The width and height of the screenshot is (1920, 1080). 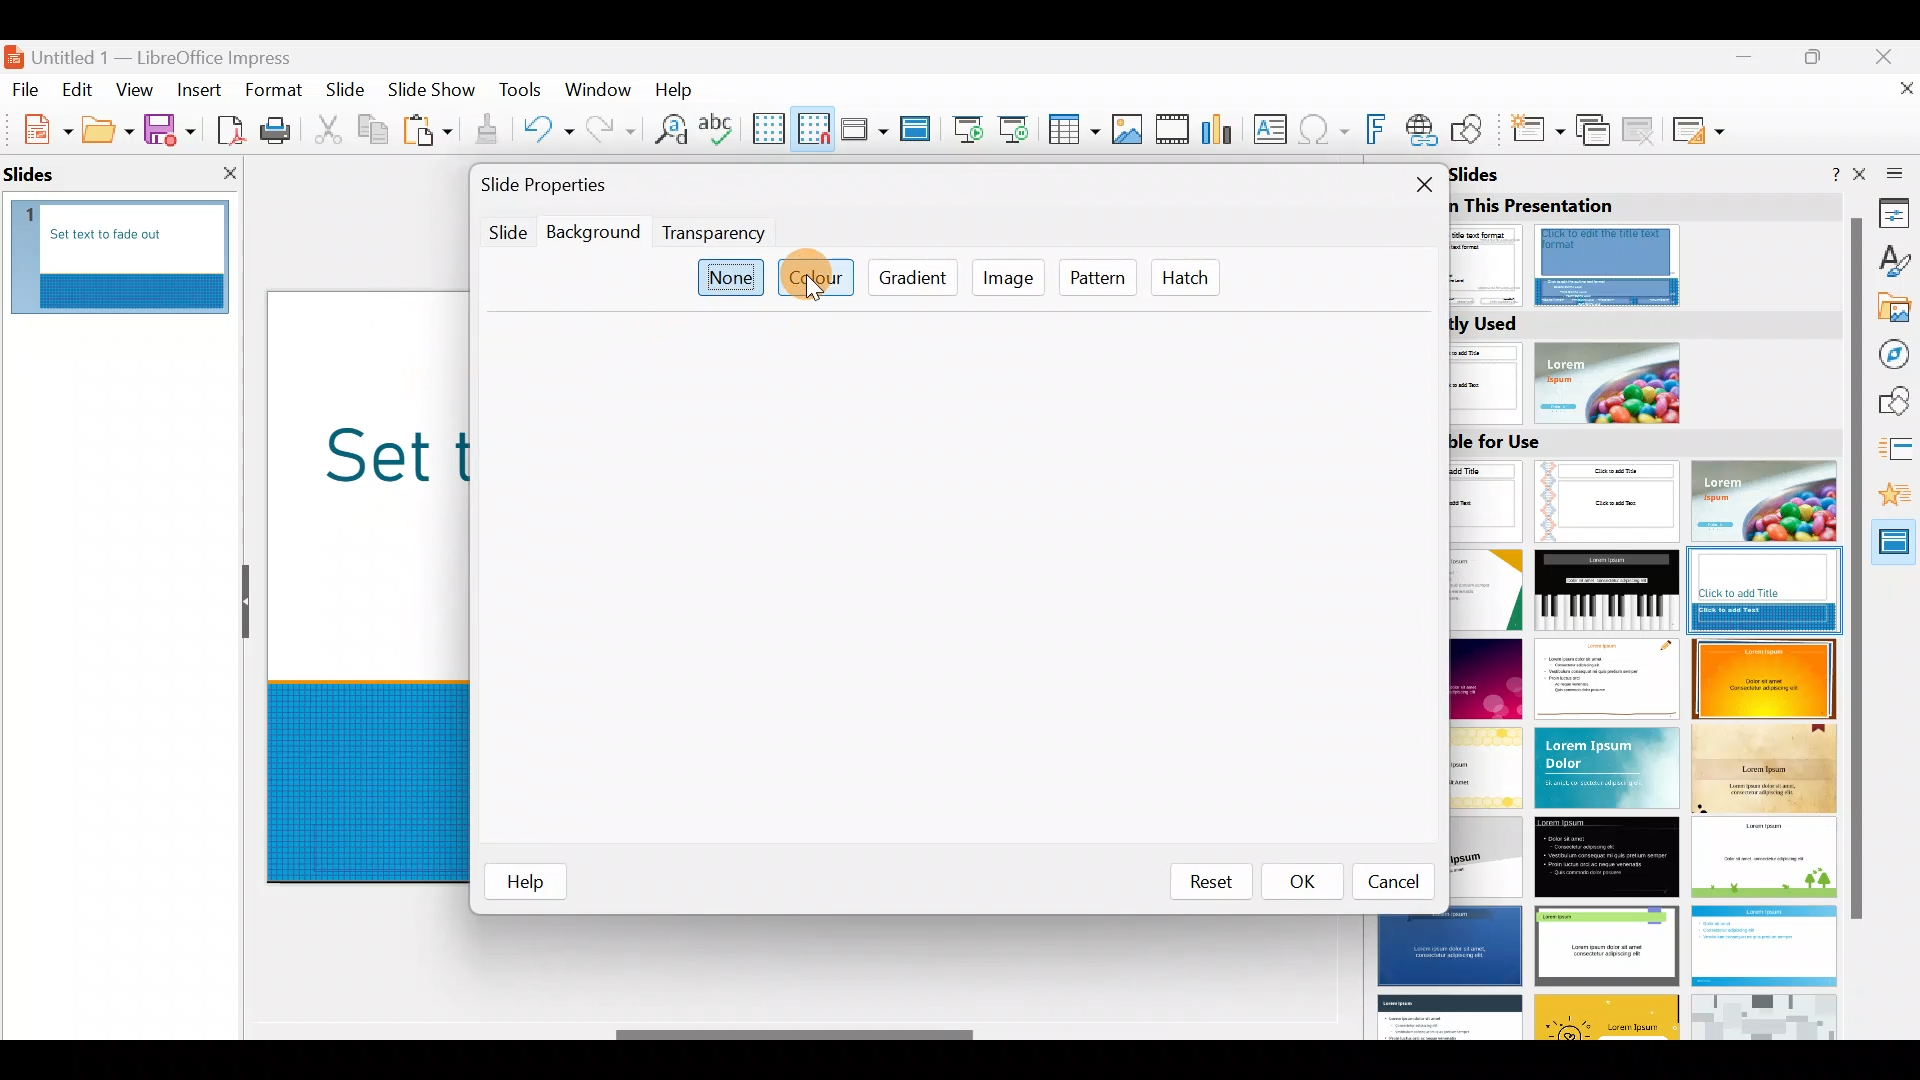 What do you see at coordinates (1895, 97) in the screenshot?
I see `Close document` at bounding box center [1895, 97].